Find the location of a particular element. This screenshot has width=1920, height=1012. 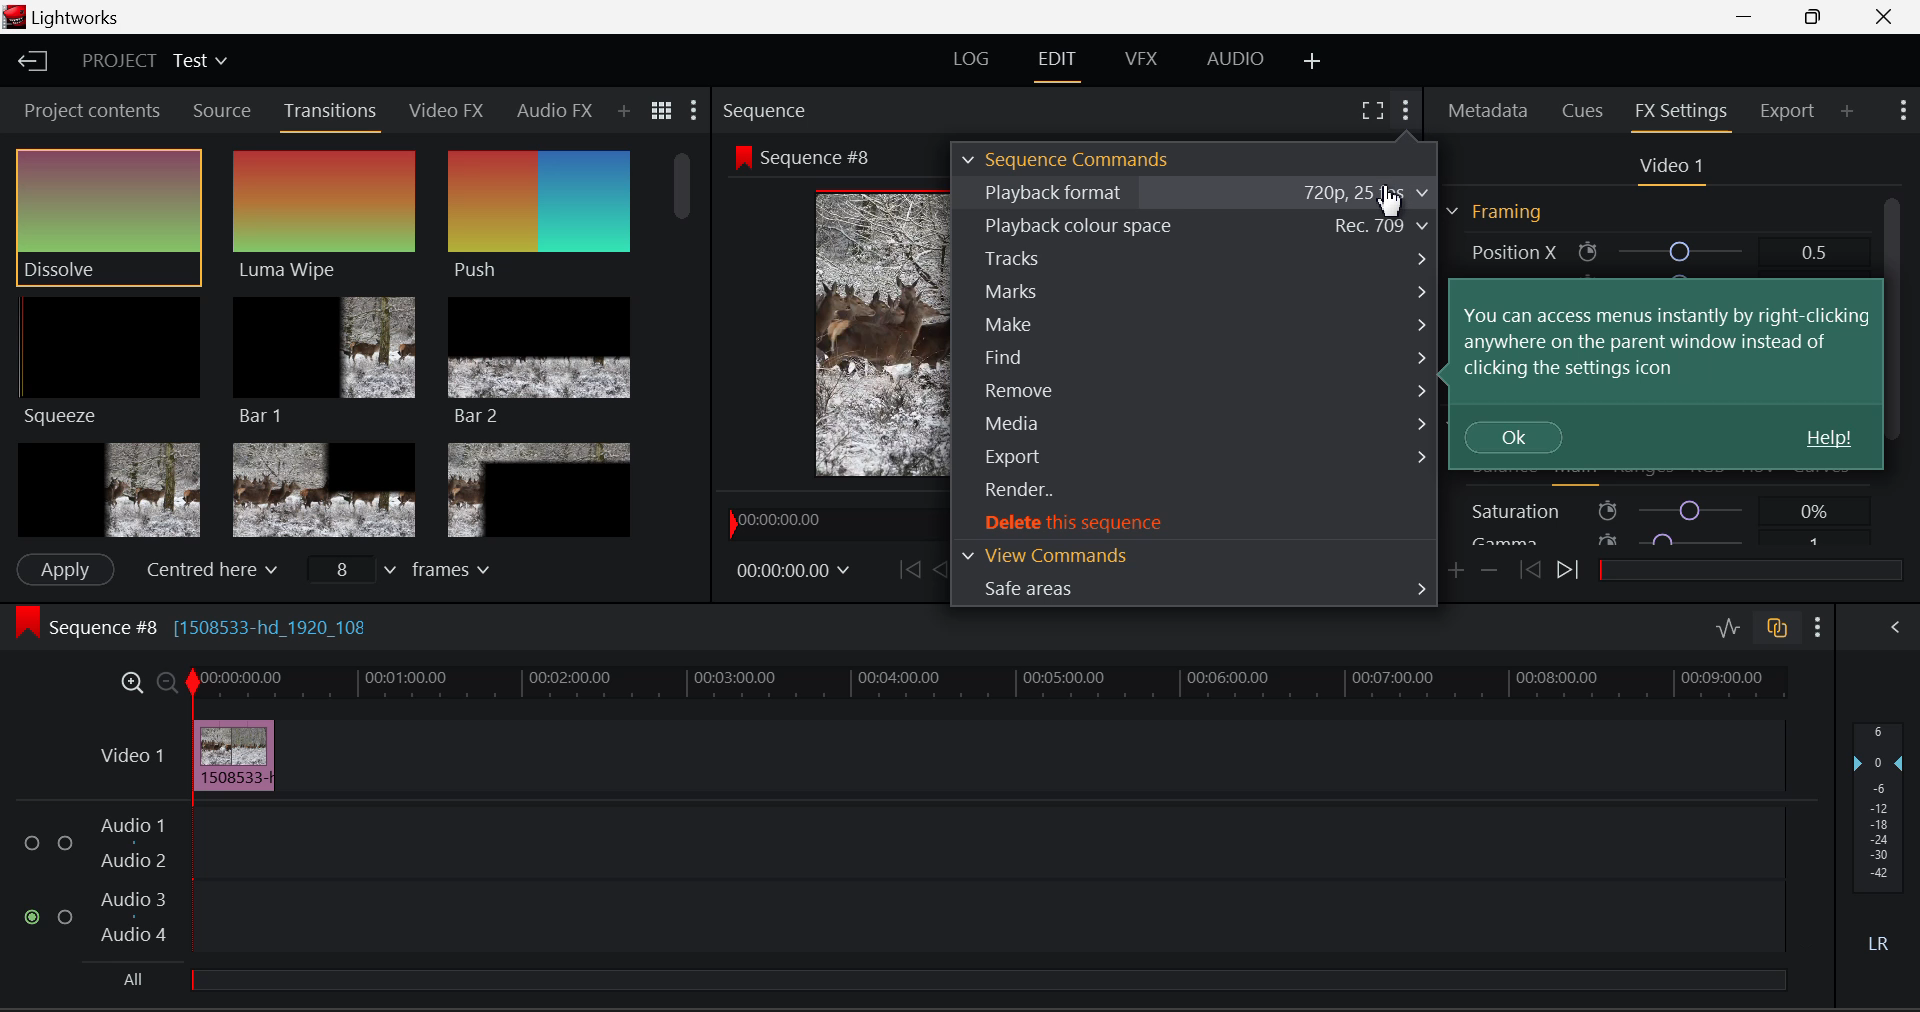

Sequence #8 is located at coordinates (811, 157).